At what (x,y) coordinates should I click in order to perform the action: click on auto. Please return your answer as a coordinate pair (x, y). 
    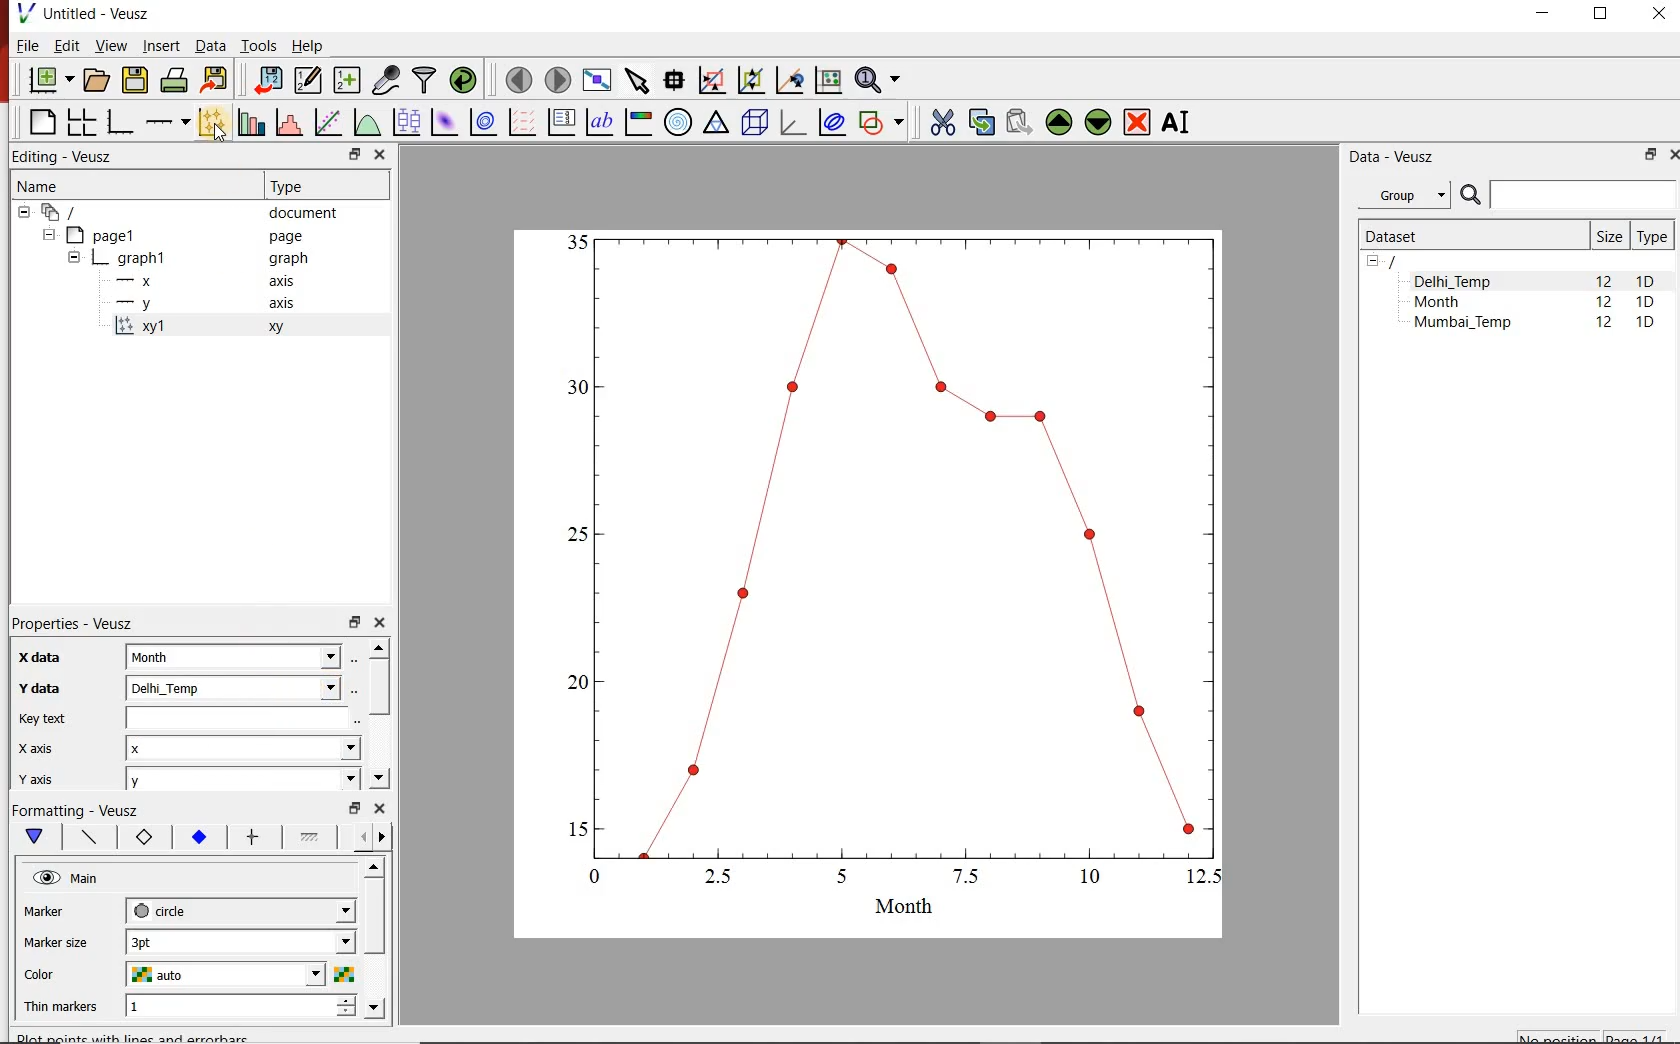
    Looking at the image, I should click on (239, 974).